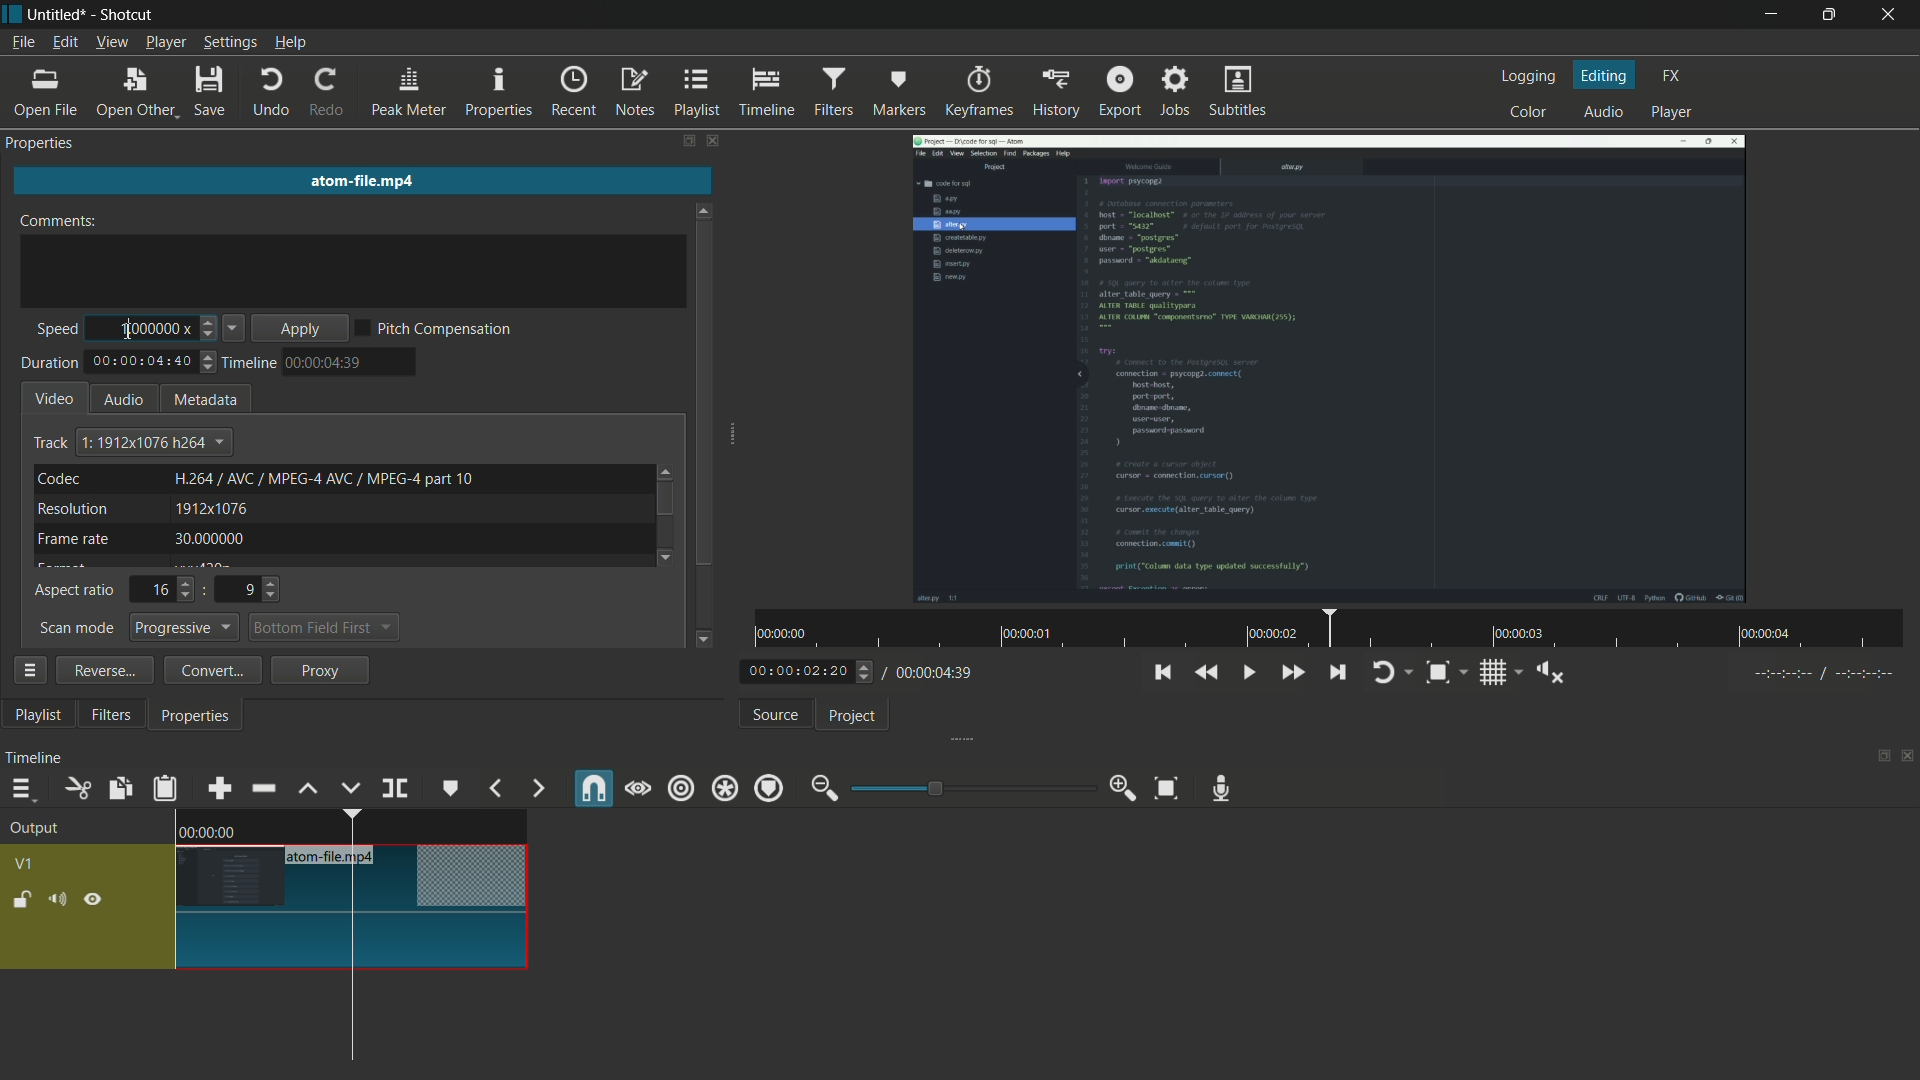  I want to click on reverse, so click(104, 670).